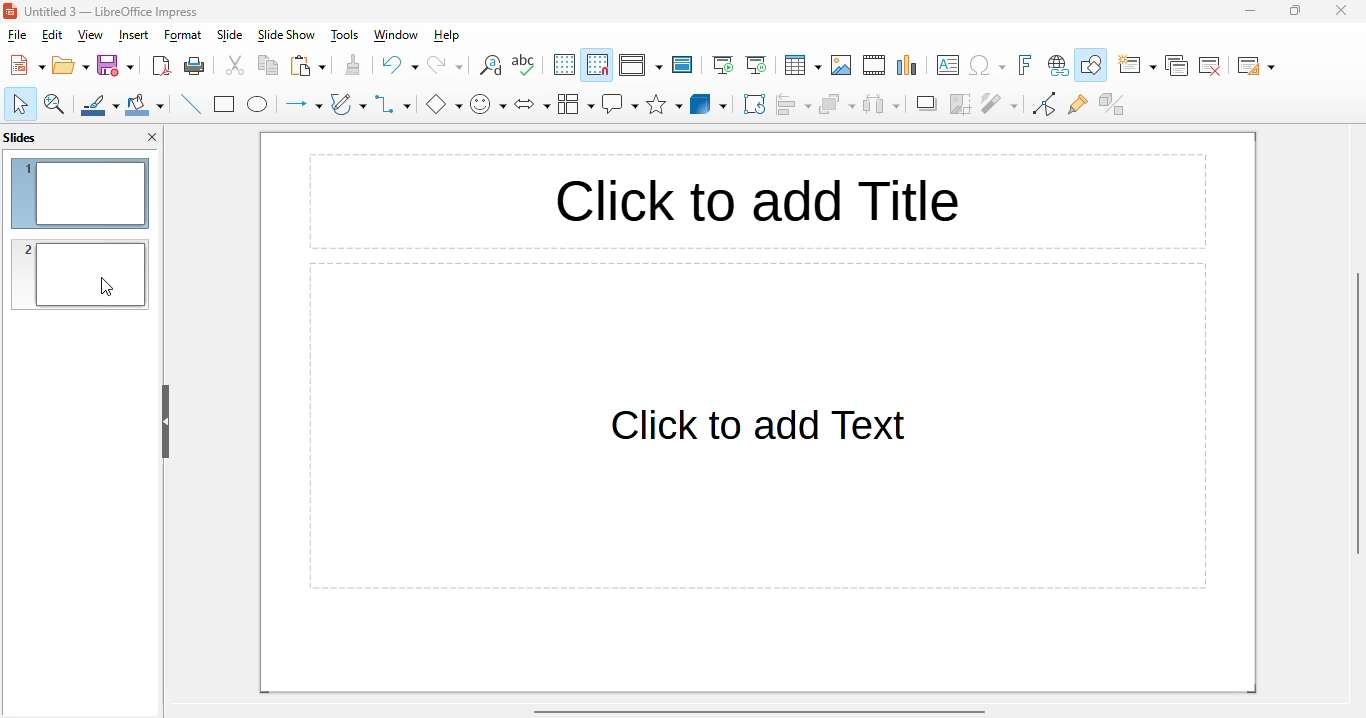  Describe the element at coordinates (838, 104) in the screenshot. I see `arrange` at that location.